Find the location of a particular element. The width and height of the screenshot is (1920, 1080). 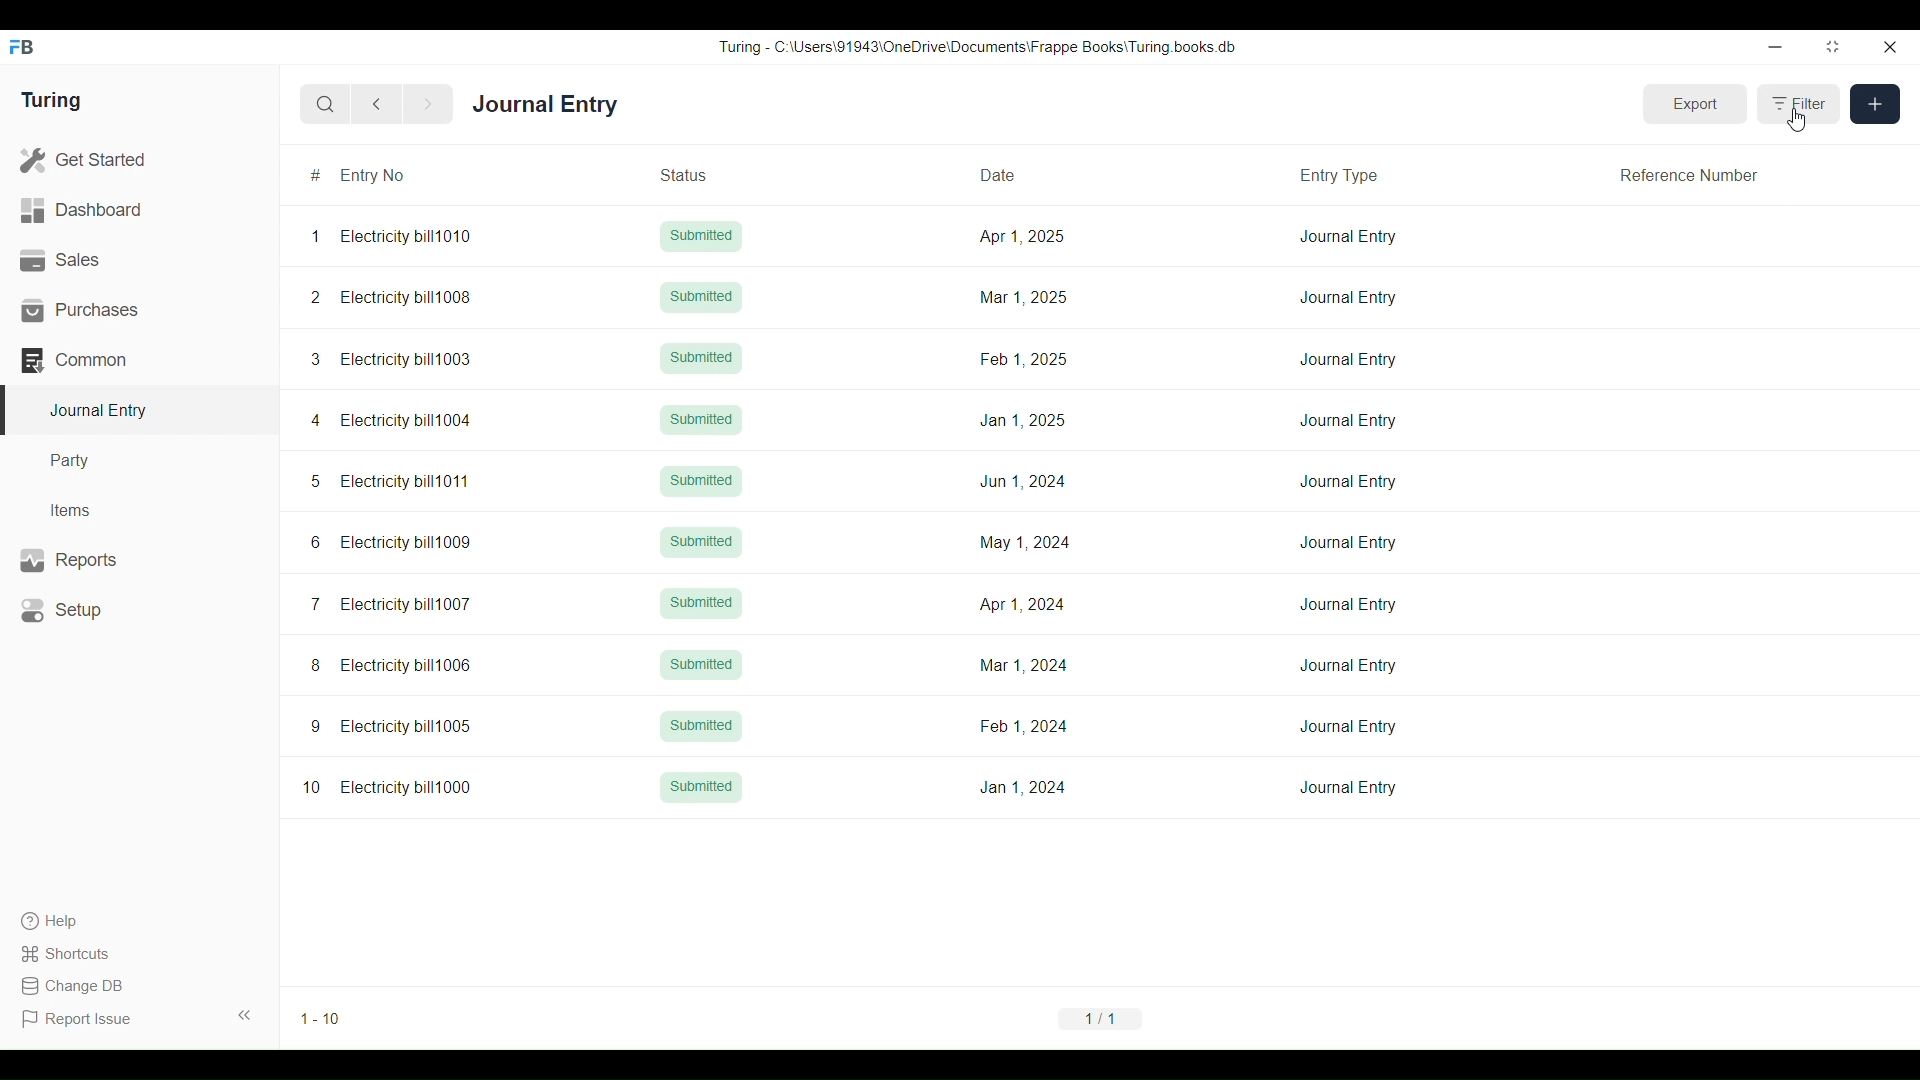

Submitted is located at coordinates (702, 543).